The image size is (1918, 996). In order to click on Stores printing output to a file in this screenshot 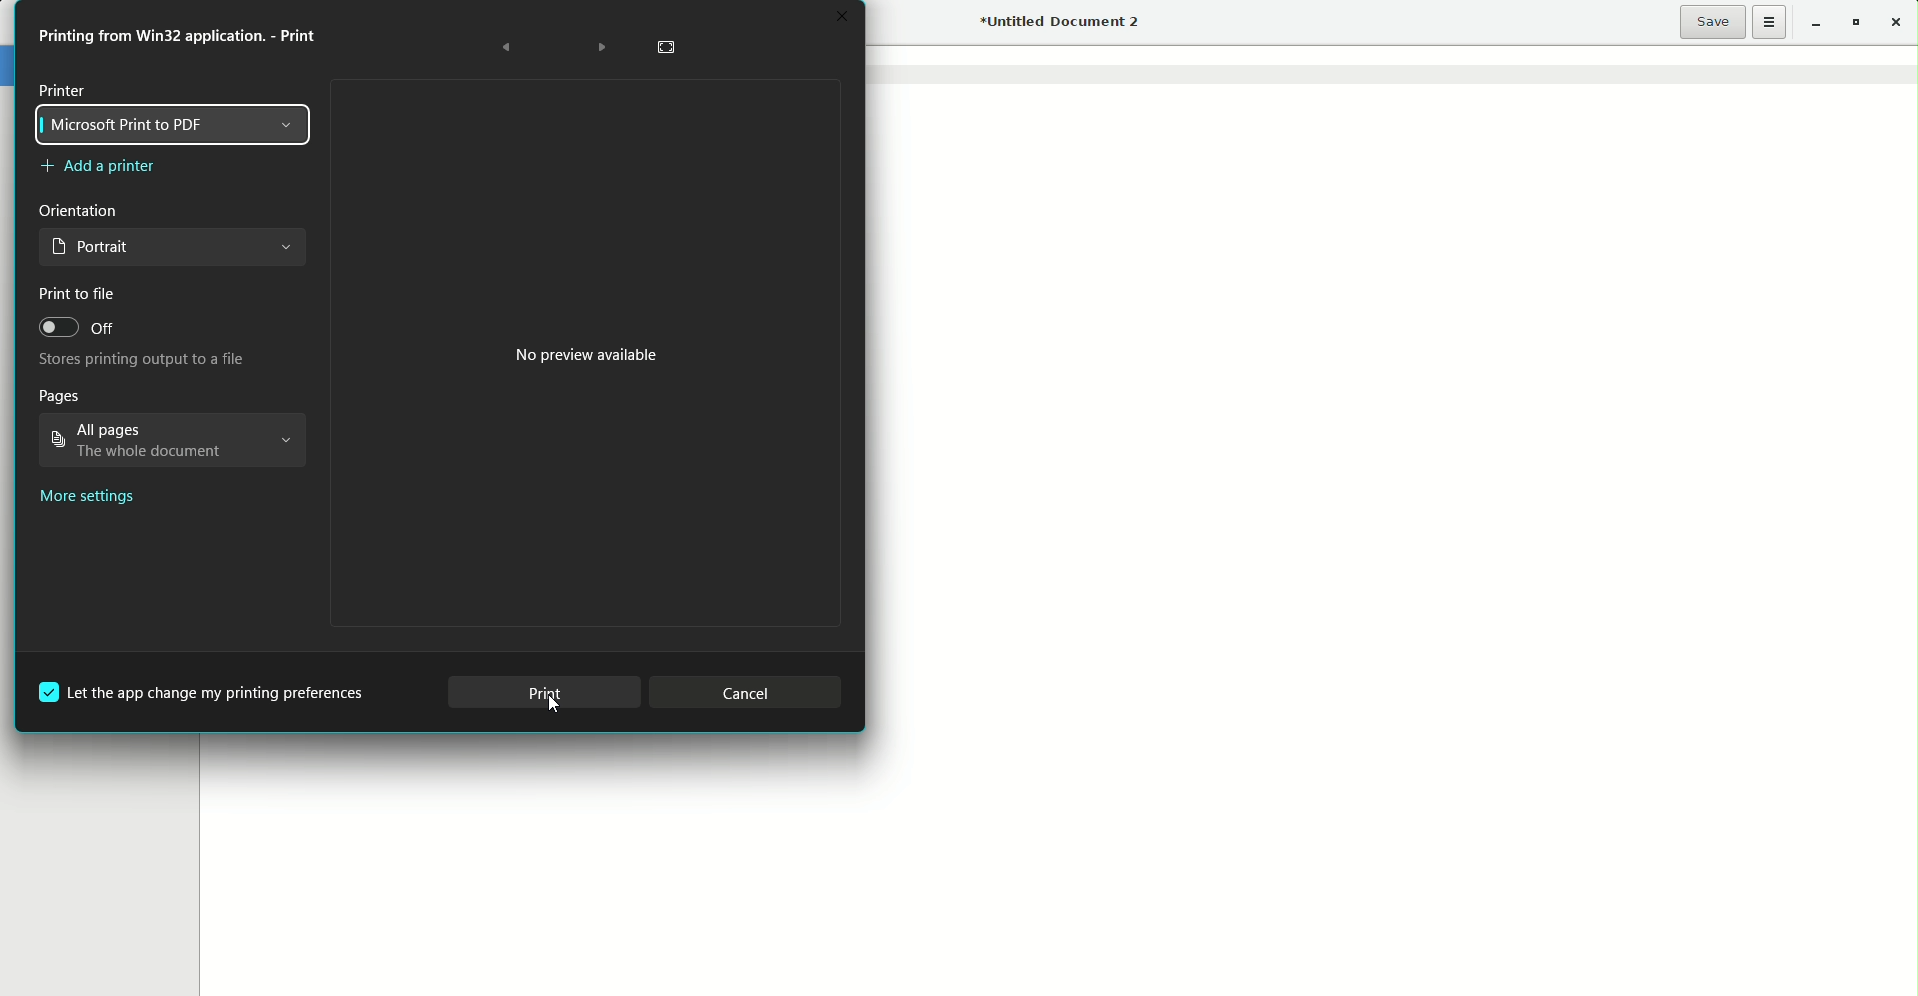, I will do `click(141, 362)`.